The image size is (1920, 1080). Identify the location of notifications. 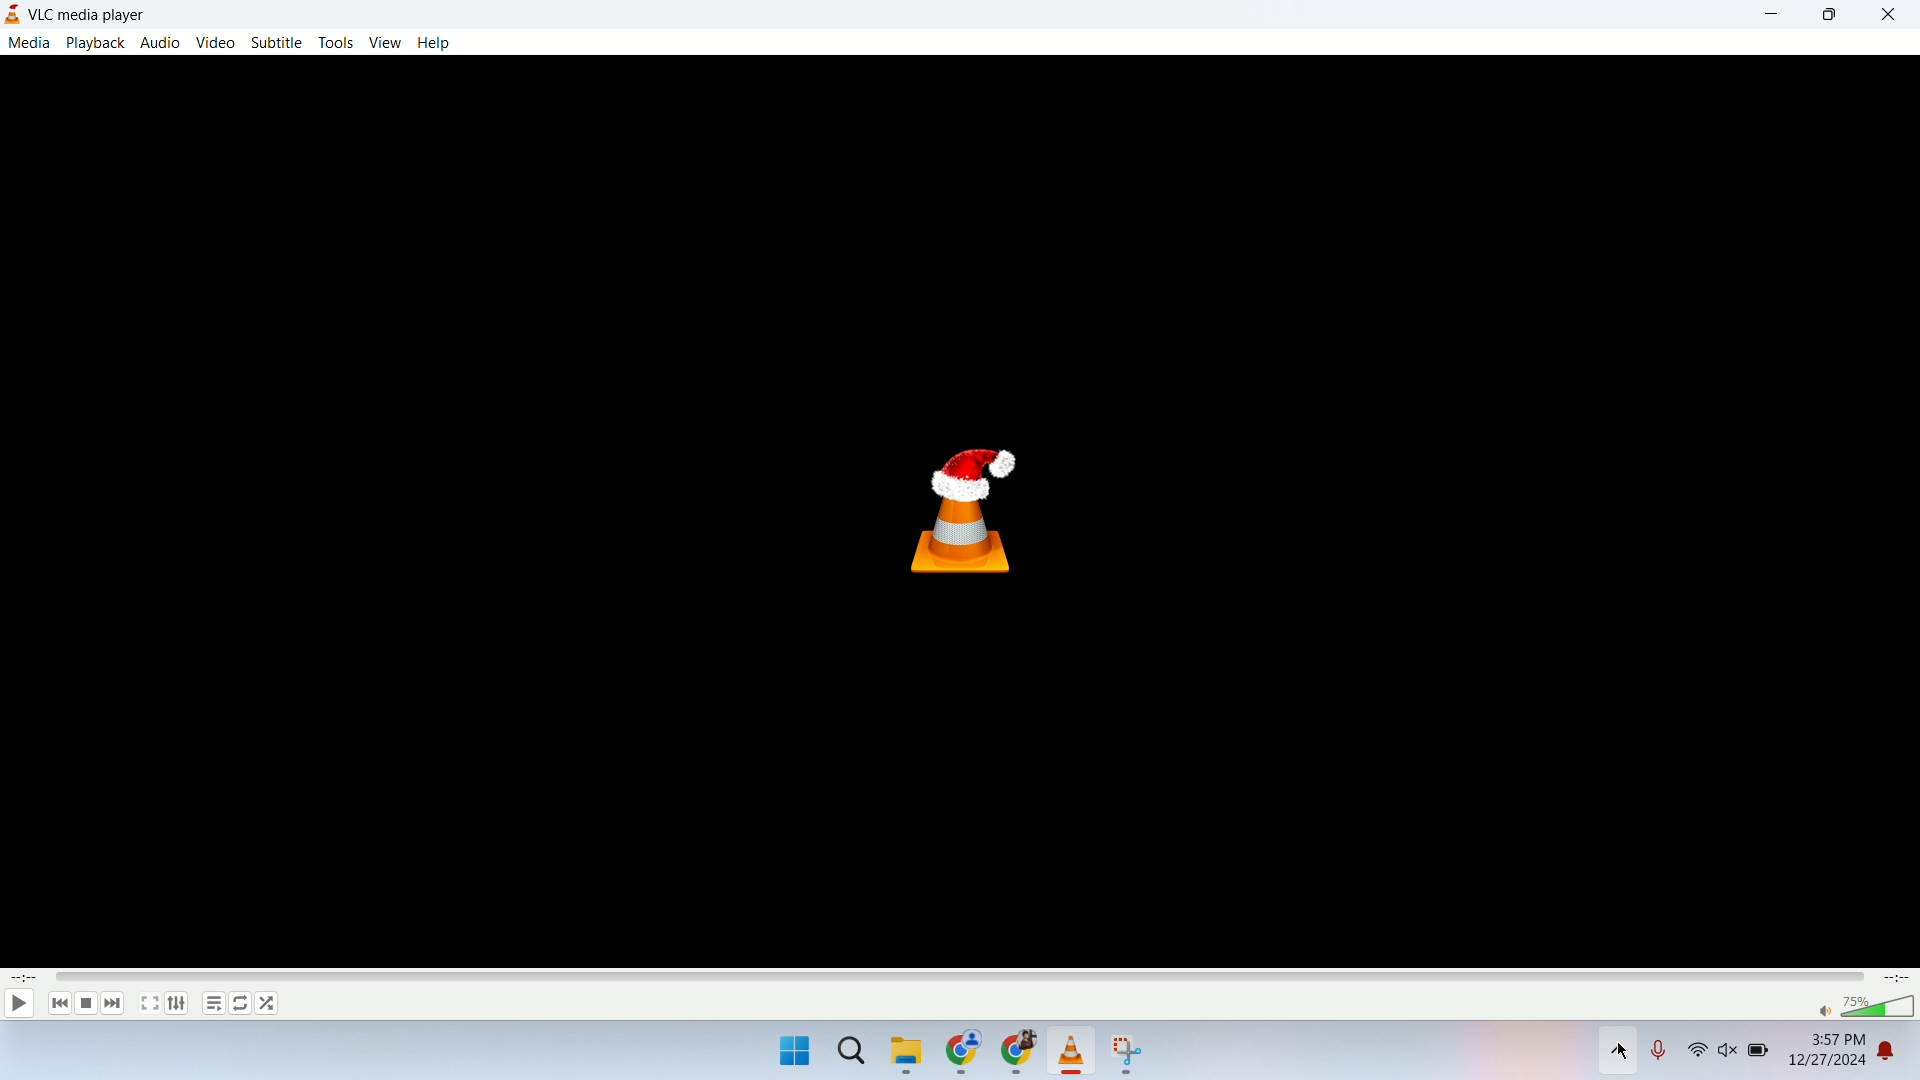
(1900, 1055).